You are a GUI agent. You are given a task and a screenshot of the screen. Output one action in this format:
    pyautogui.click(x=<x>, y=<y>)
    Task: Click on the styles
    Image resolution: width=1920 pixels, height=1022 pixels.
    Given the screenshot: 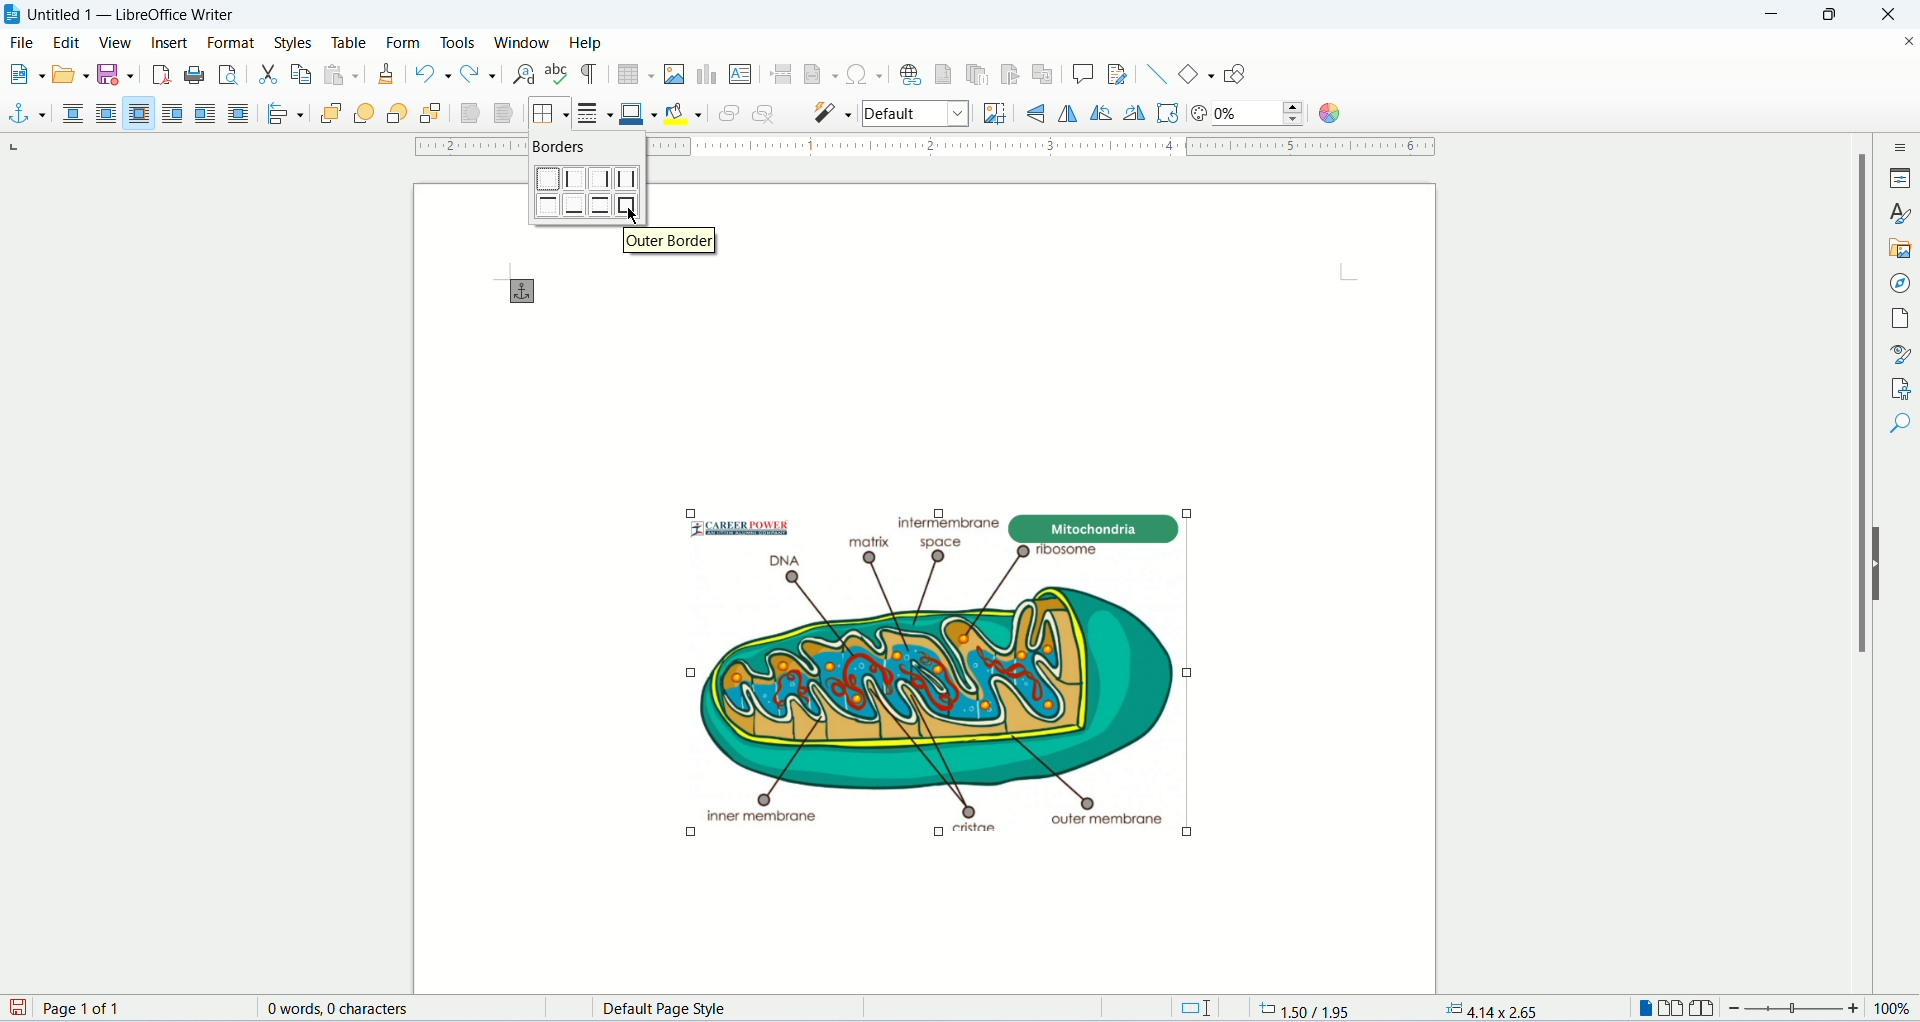 What is the action you would take?
    pyautogui.click(x=1900, y=213)
    